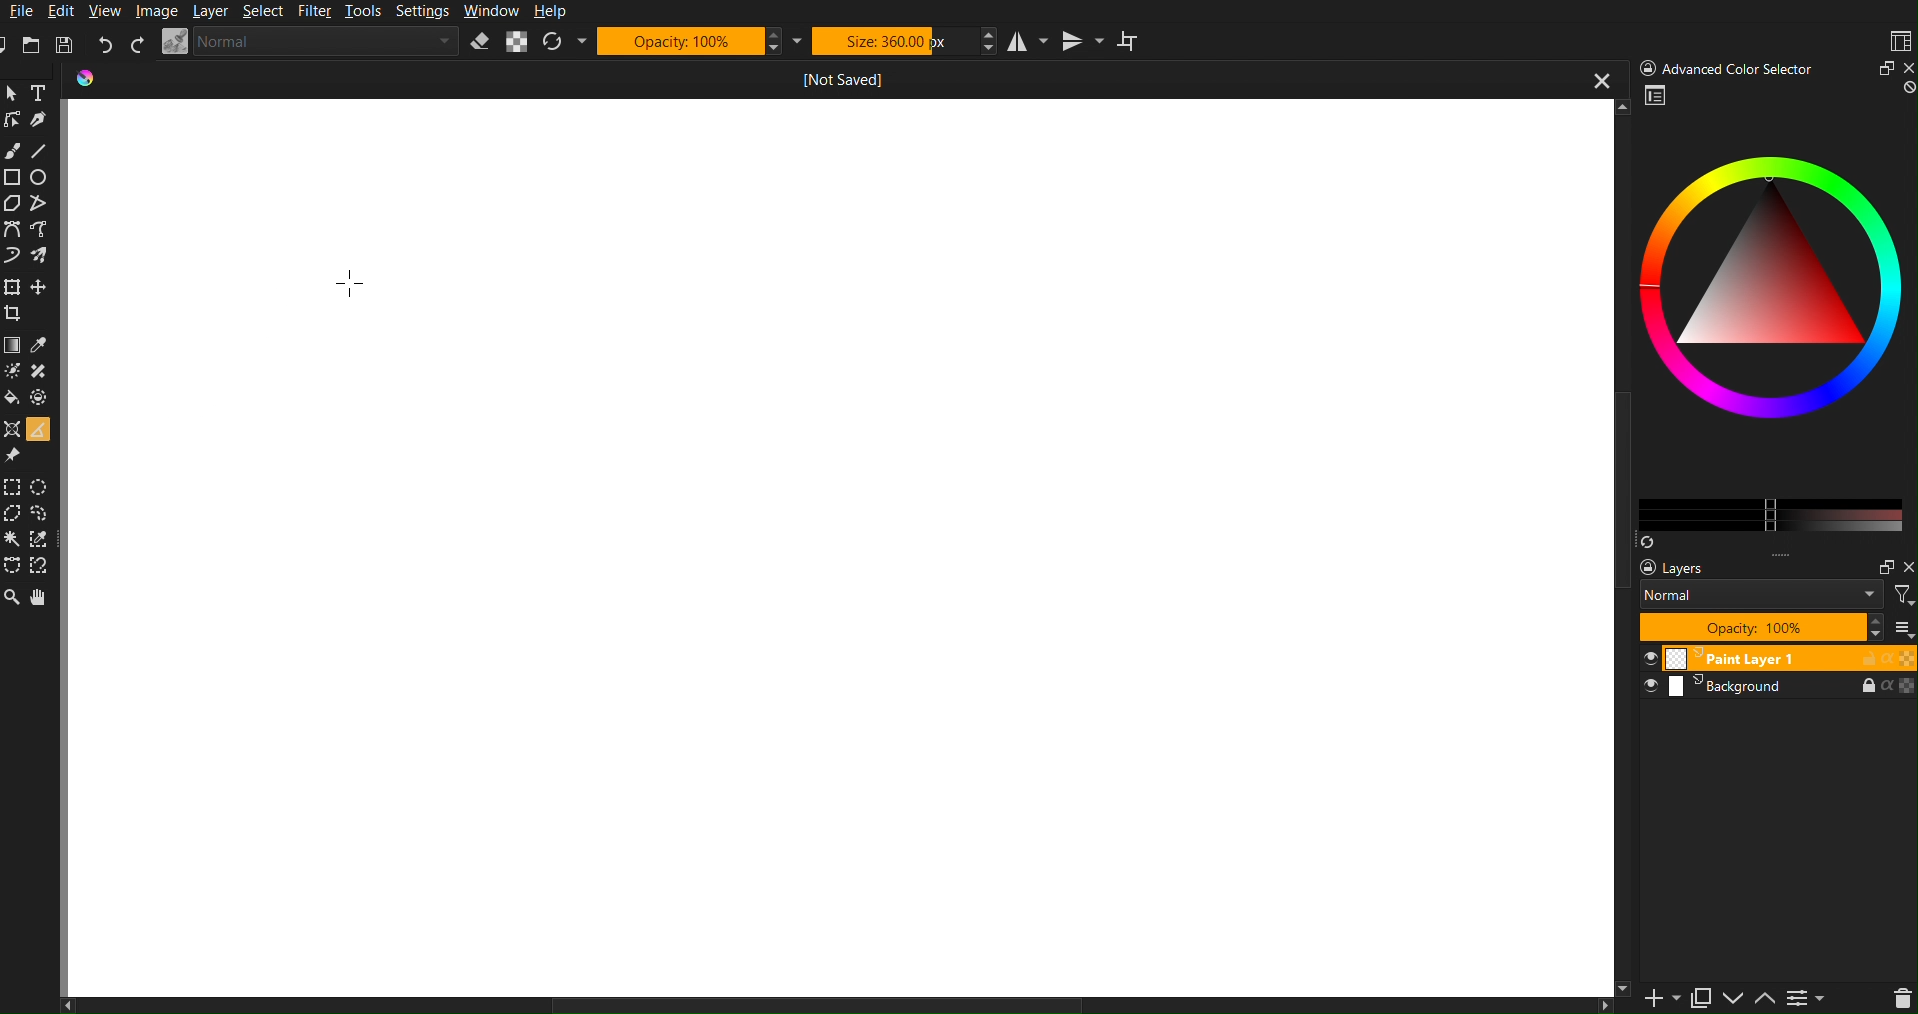 The image size is (1918, 1014). Describe the element at coordinates (846, 77) in the screenshot. I see `Current Document` at that location.